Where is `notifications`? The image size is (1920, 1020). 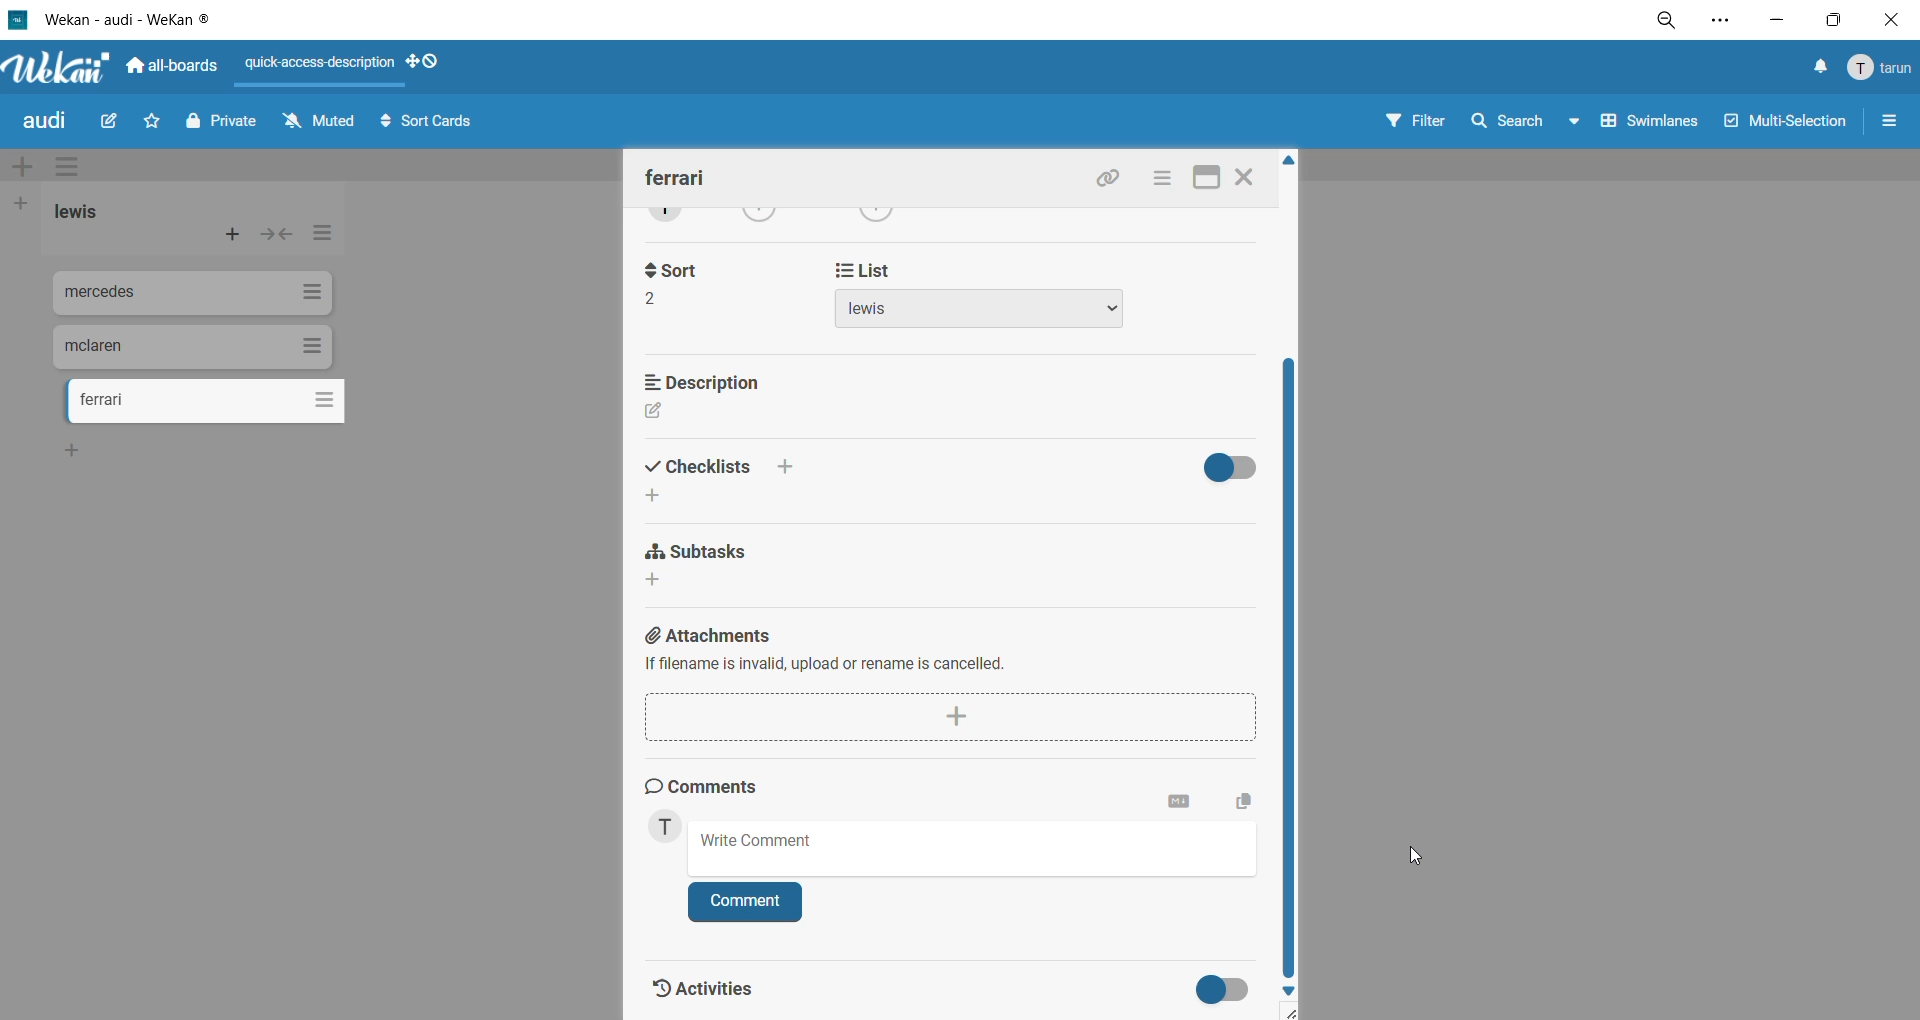
notifications is located at coordinates (1819, 69).